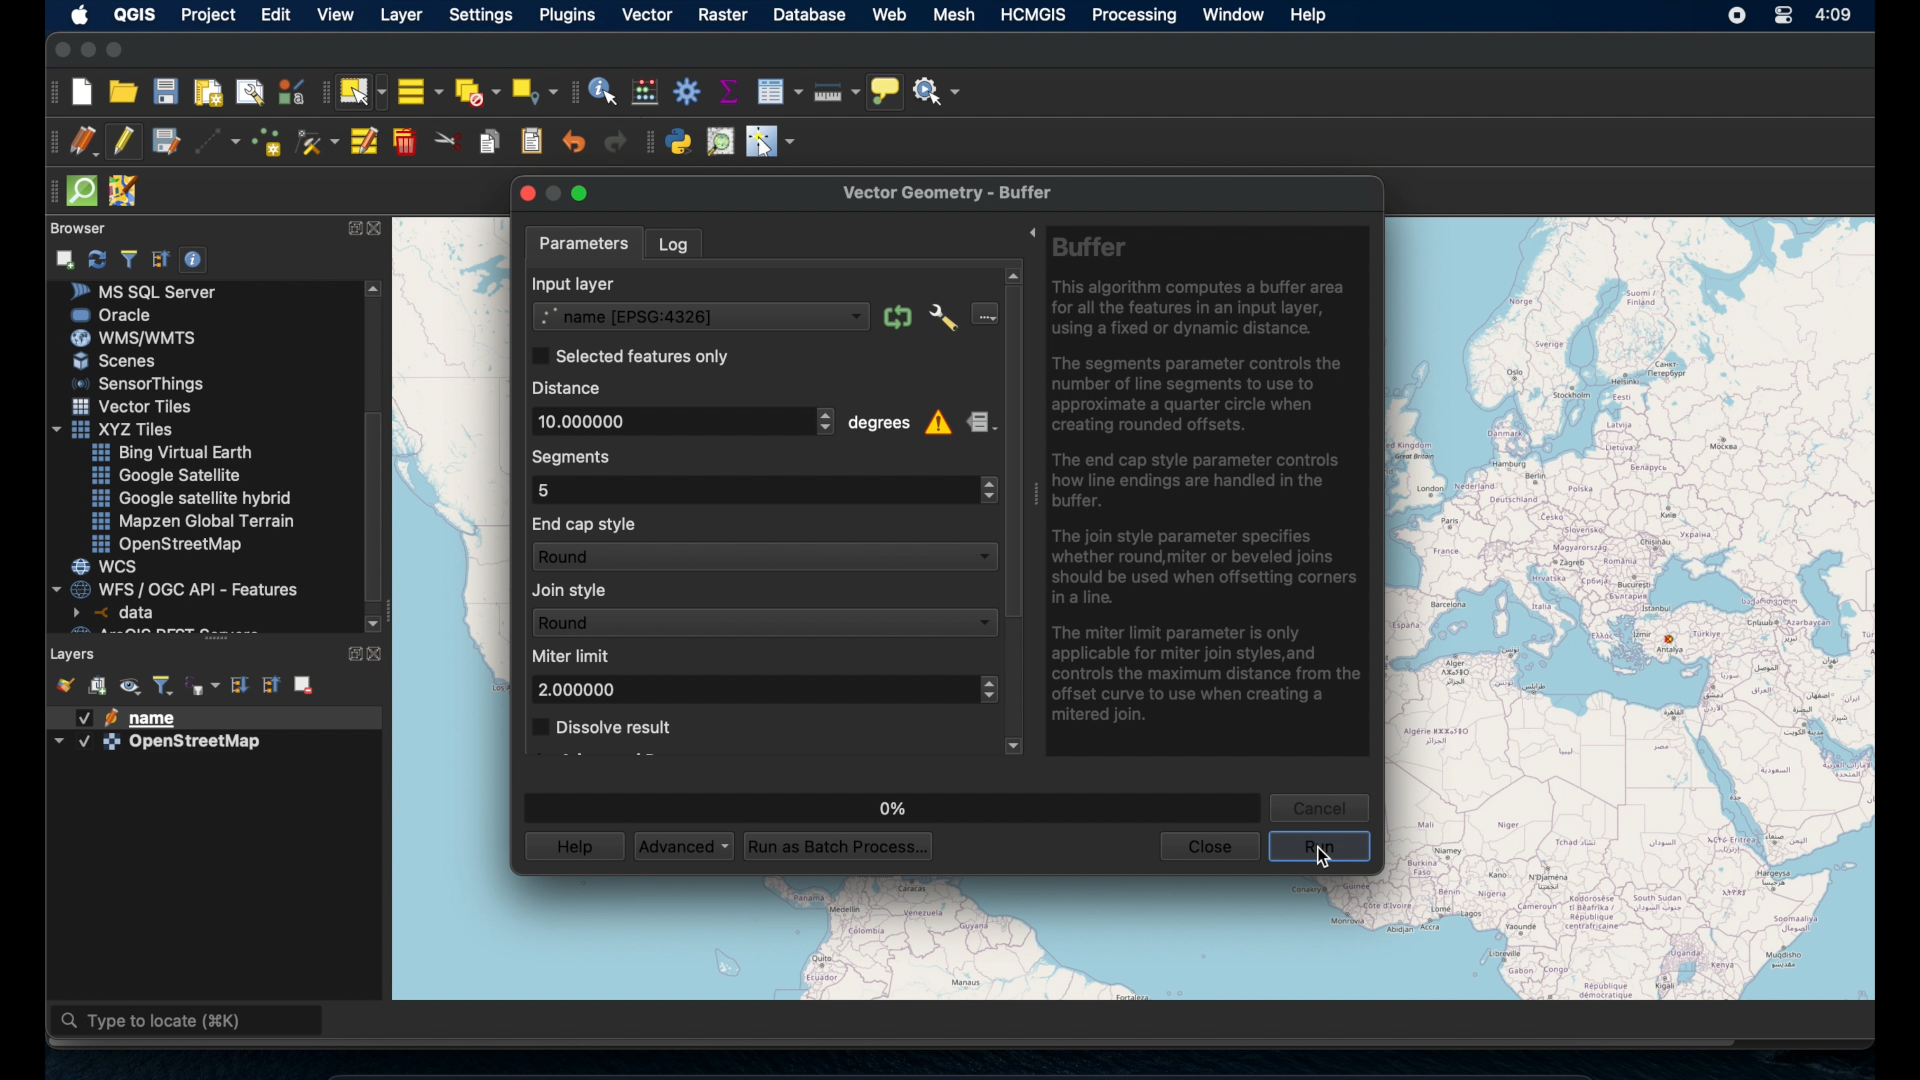  I want to click on no action selected, so click(941, 92).